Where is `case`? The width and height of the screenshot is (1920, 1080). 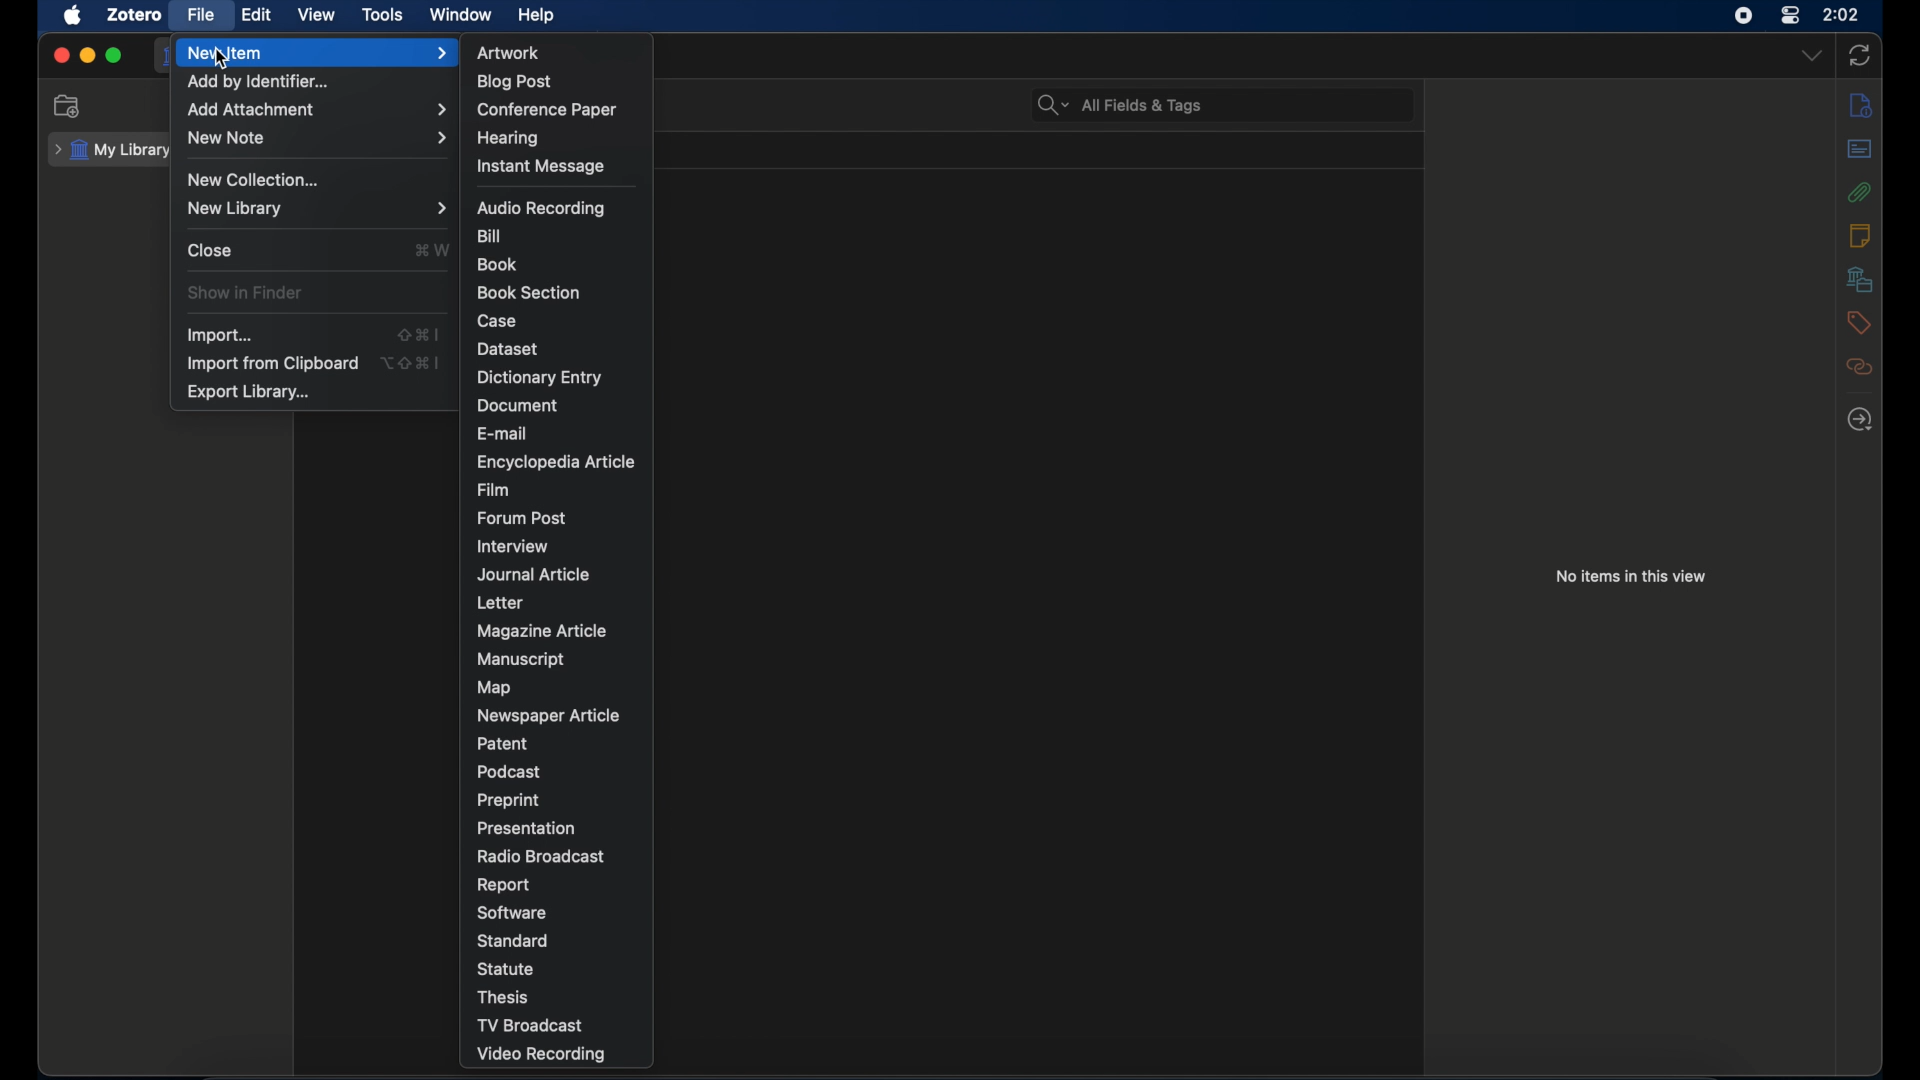
case is located at coordinates (498, 322).